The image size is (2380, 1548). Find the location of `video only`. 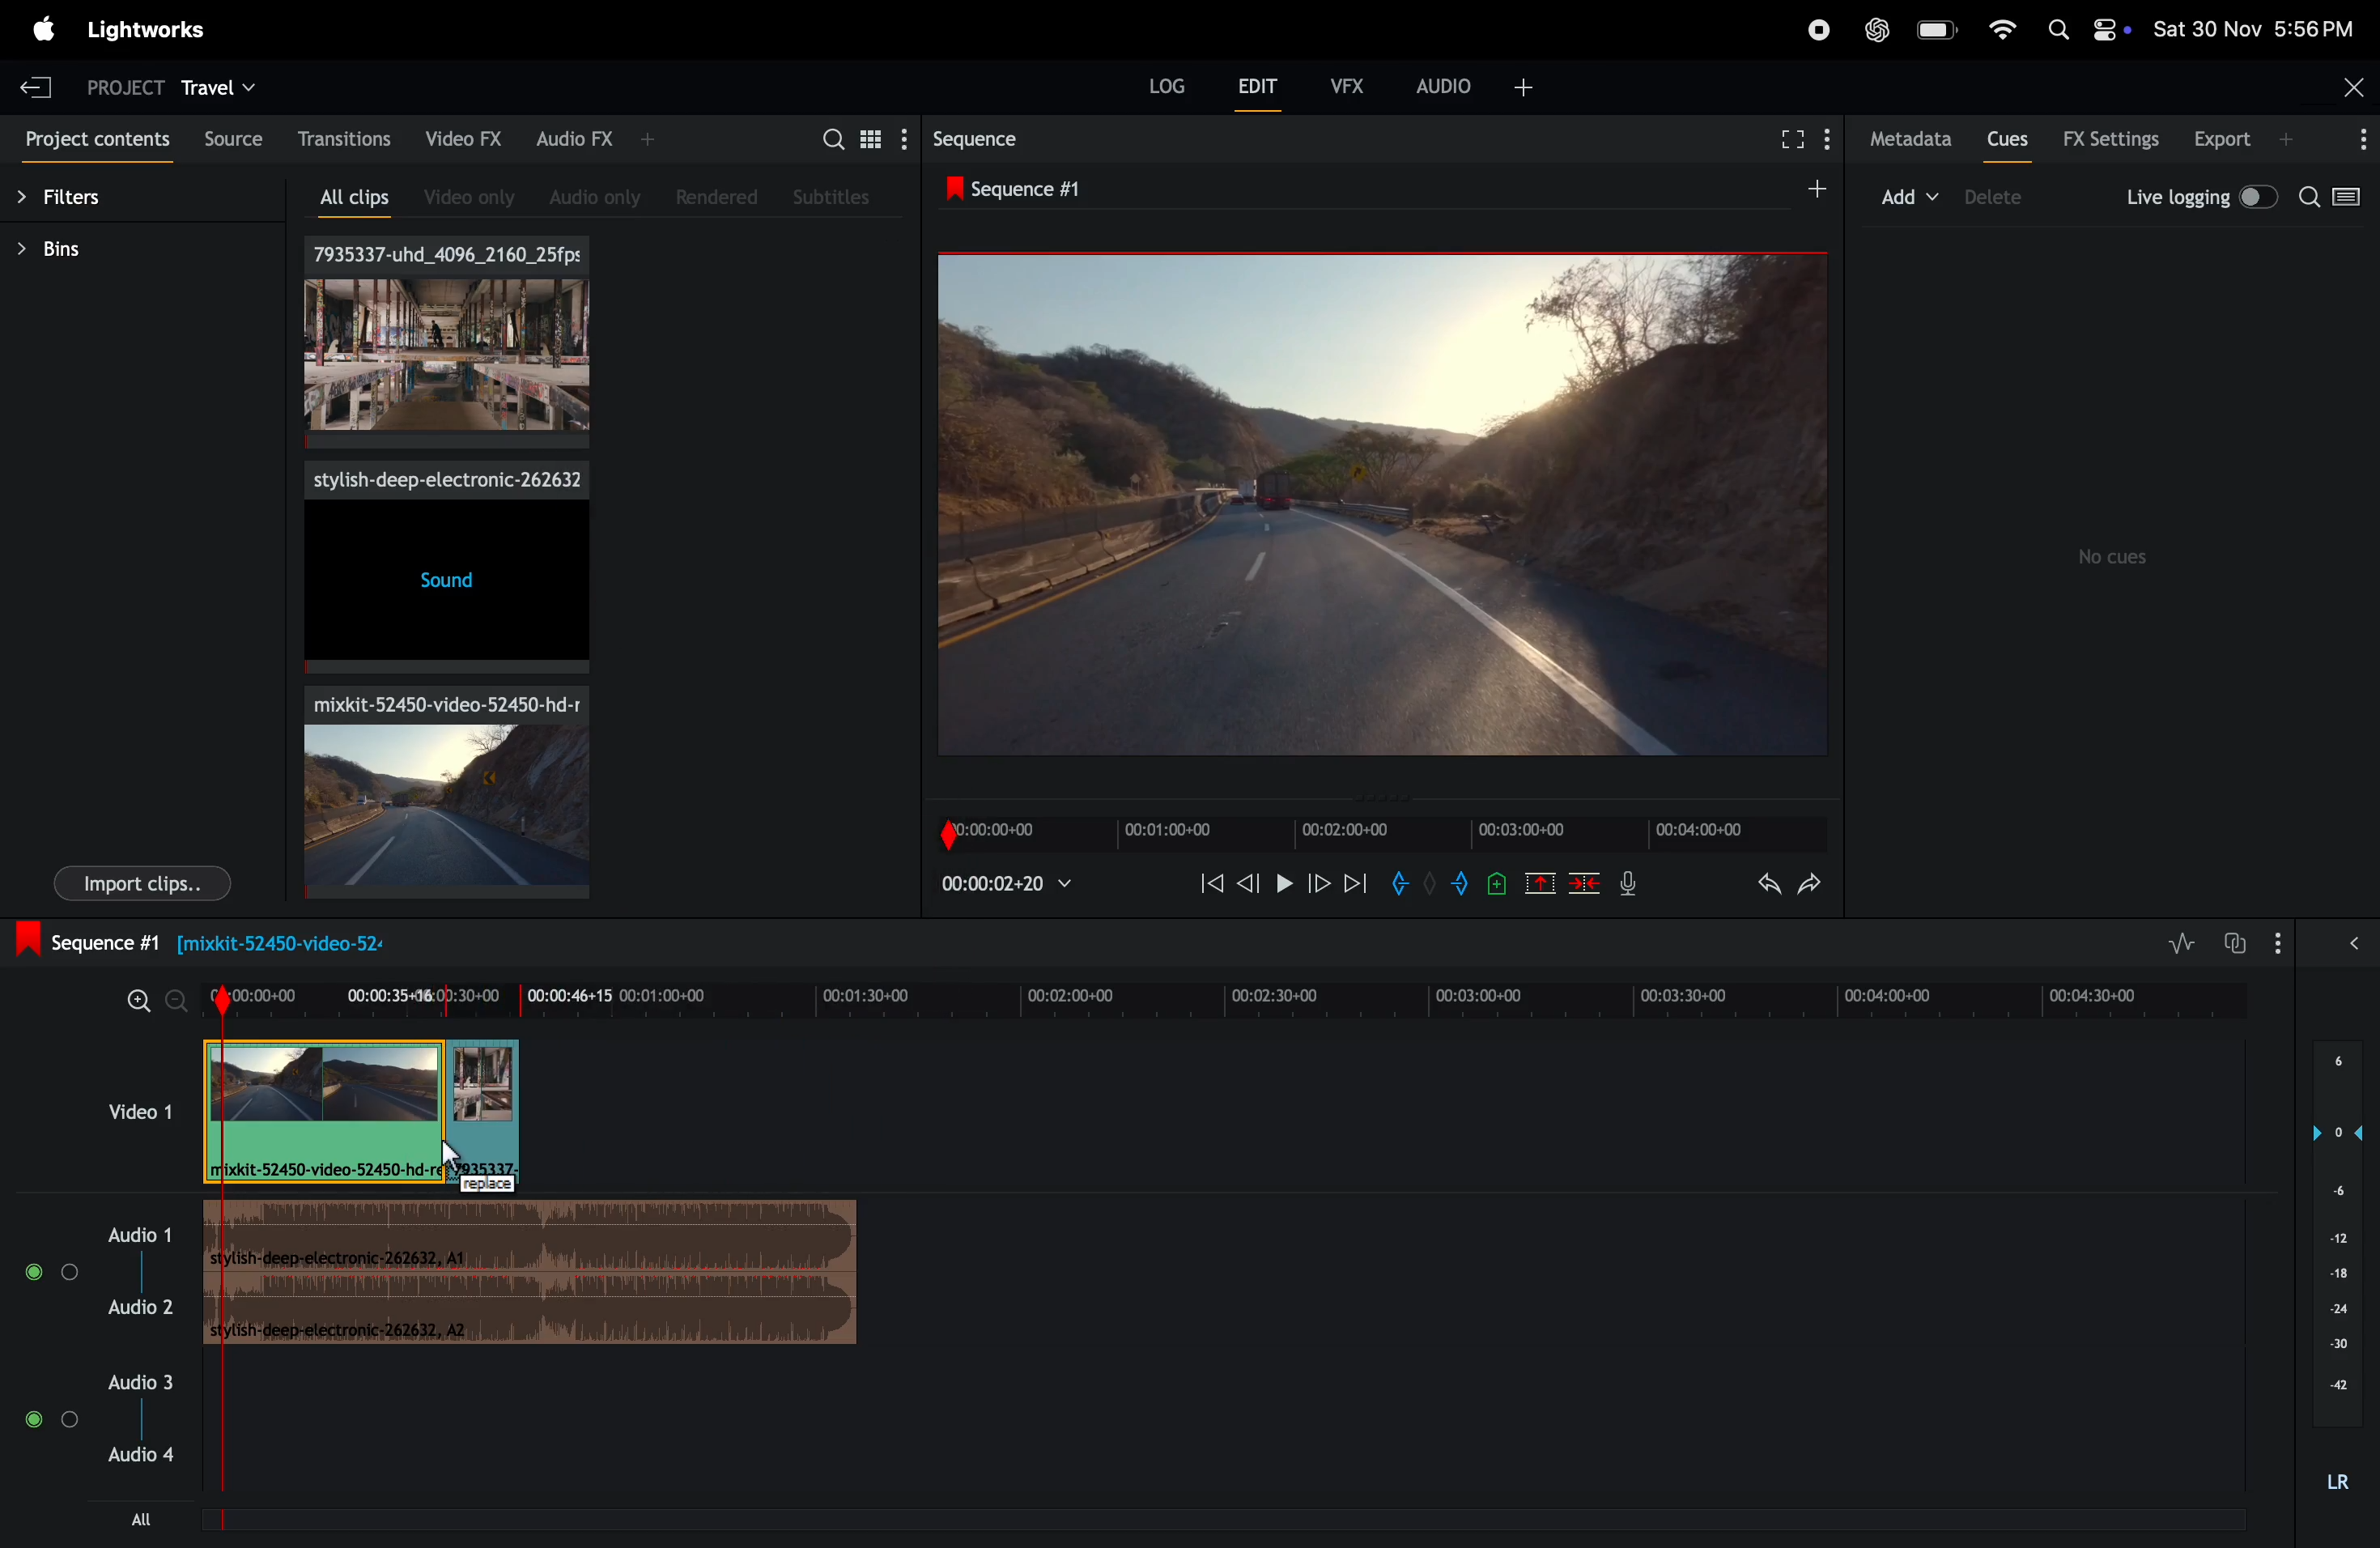

video only is located at coordinates (460, 198).